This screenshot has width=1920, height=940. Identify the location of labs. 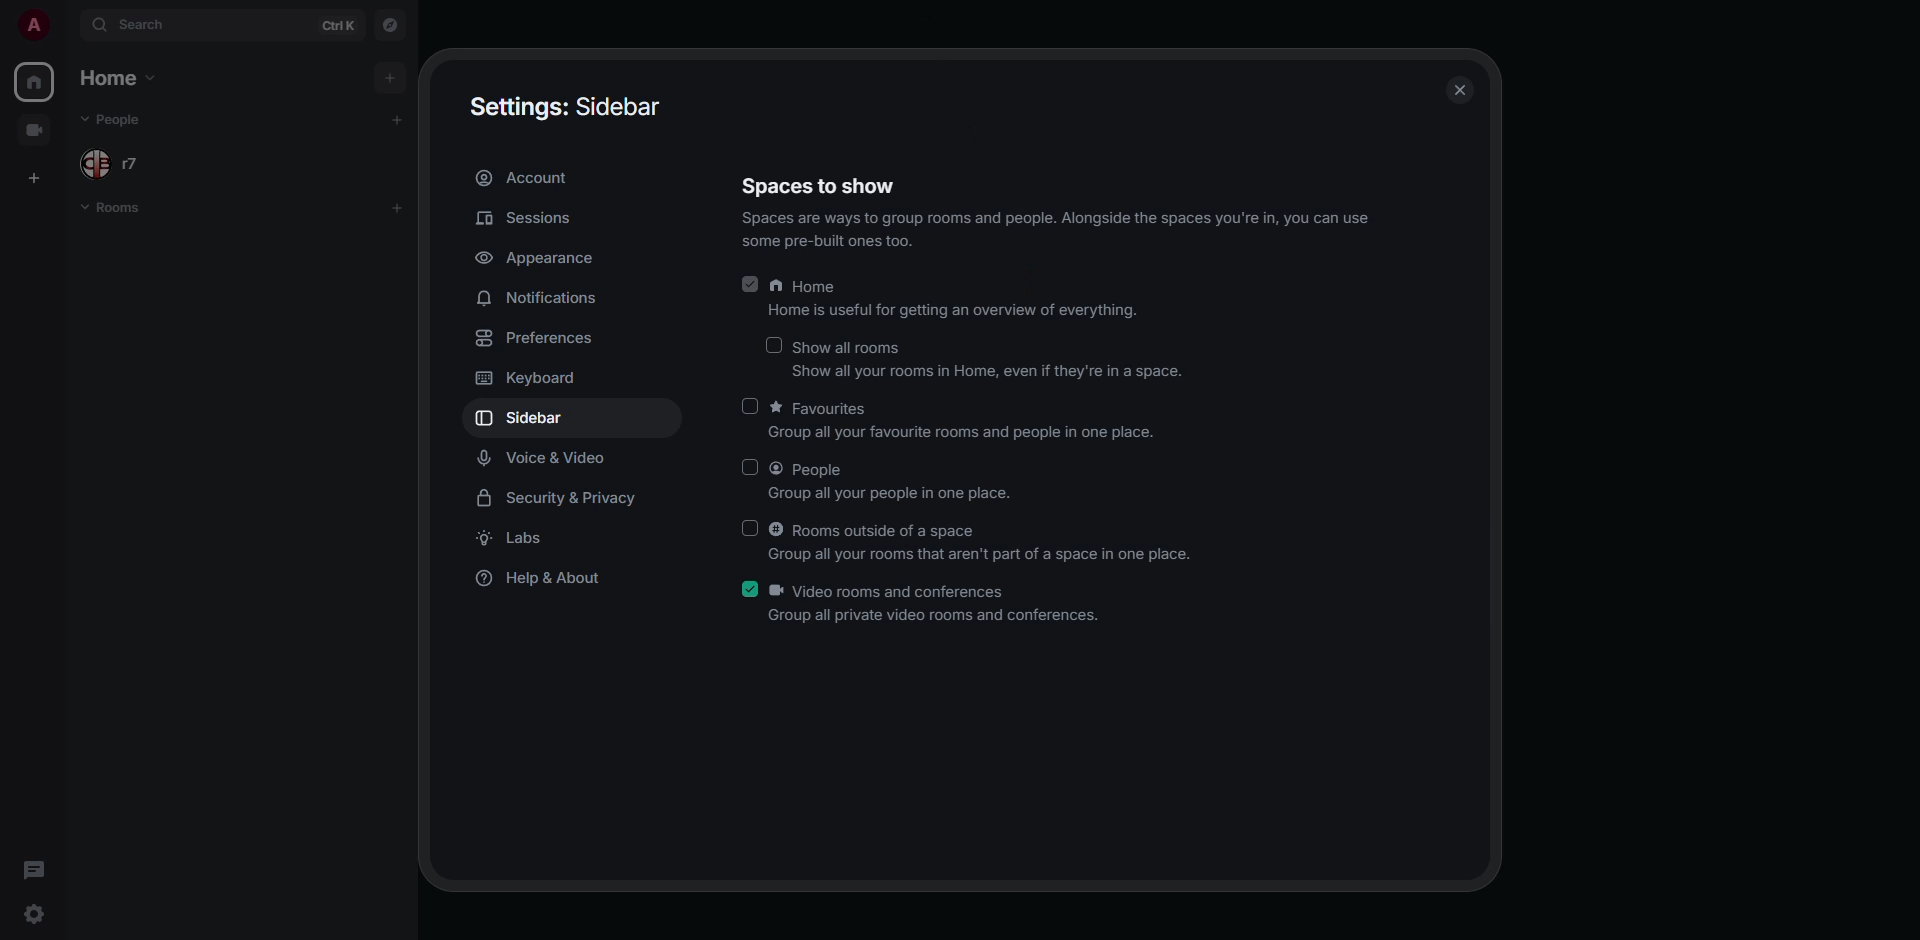
(516, 540).